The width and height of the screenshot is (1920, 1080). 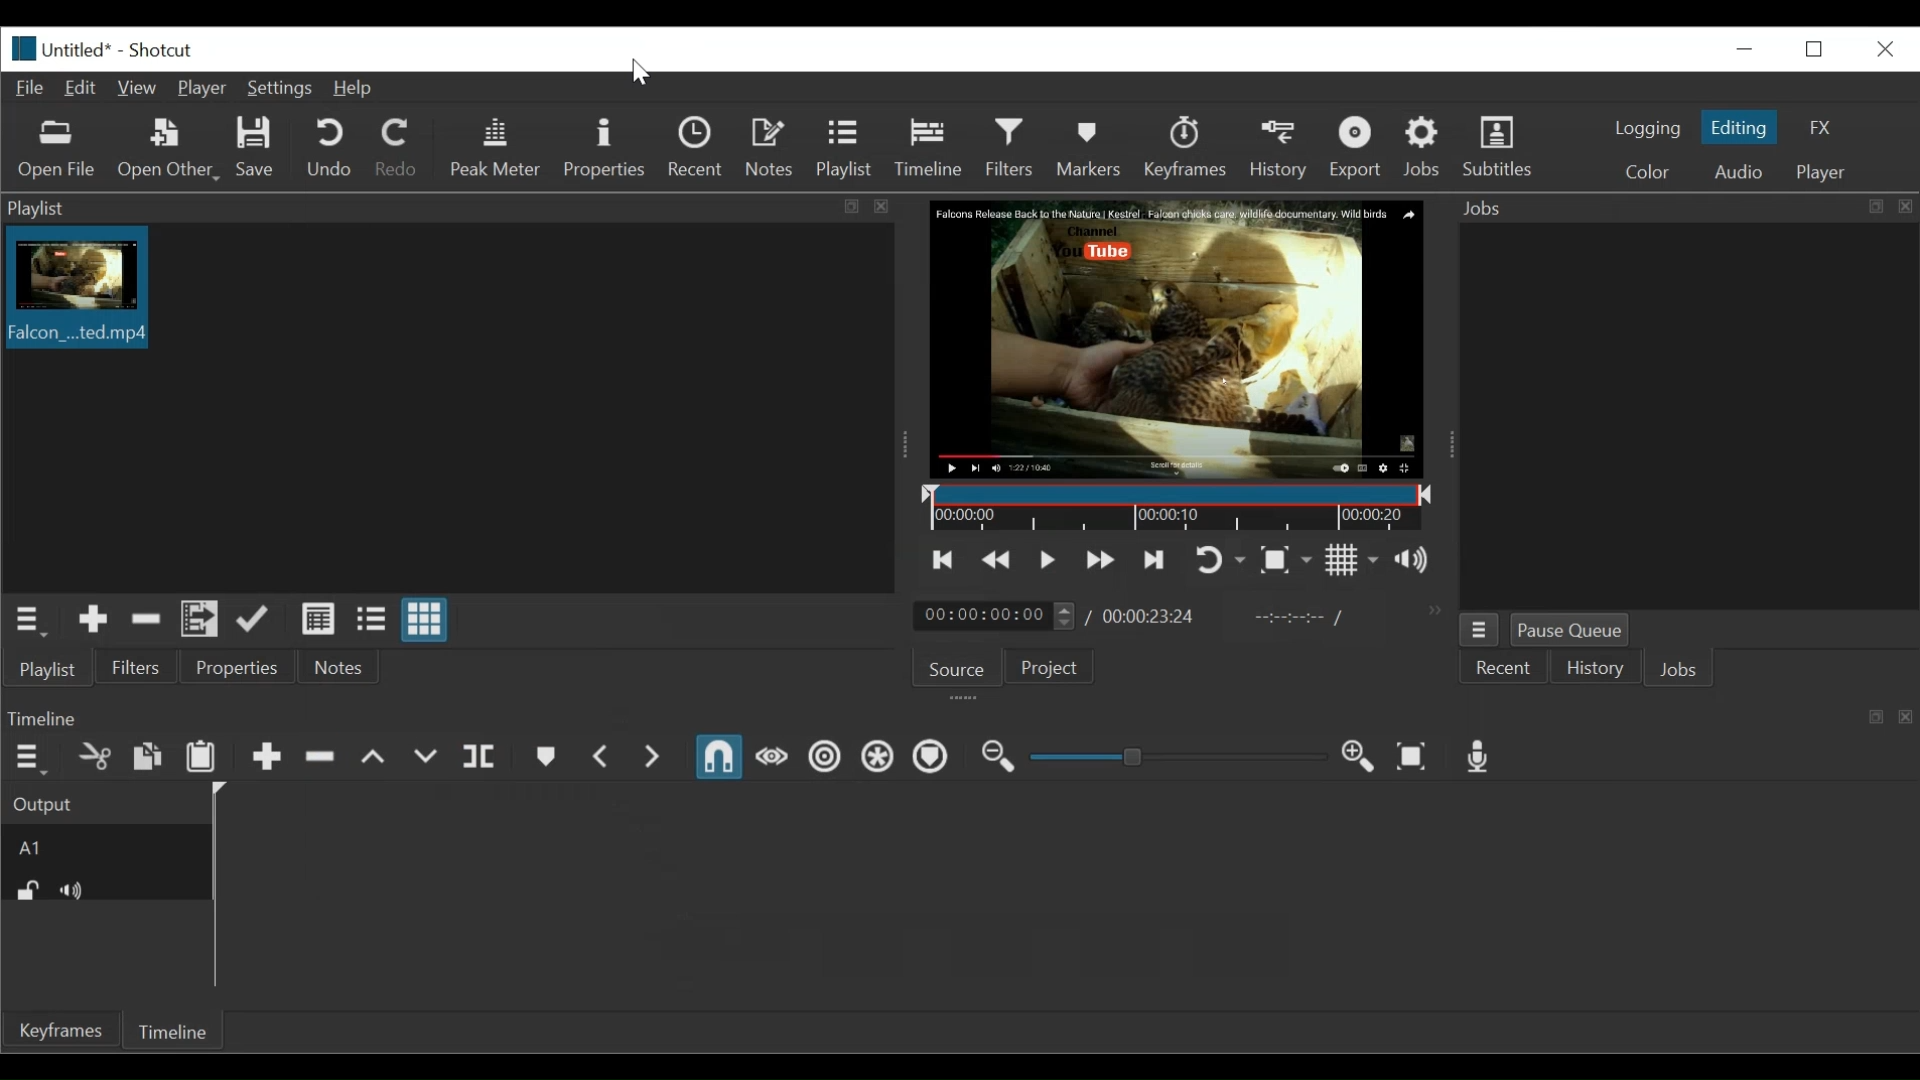 I want to click on Color, so click(x=1649, y=169).